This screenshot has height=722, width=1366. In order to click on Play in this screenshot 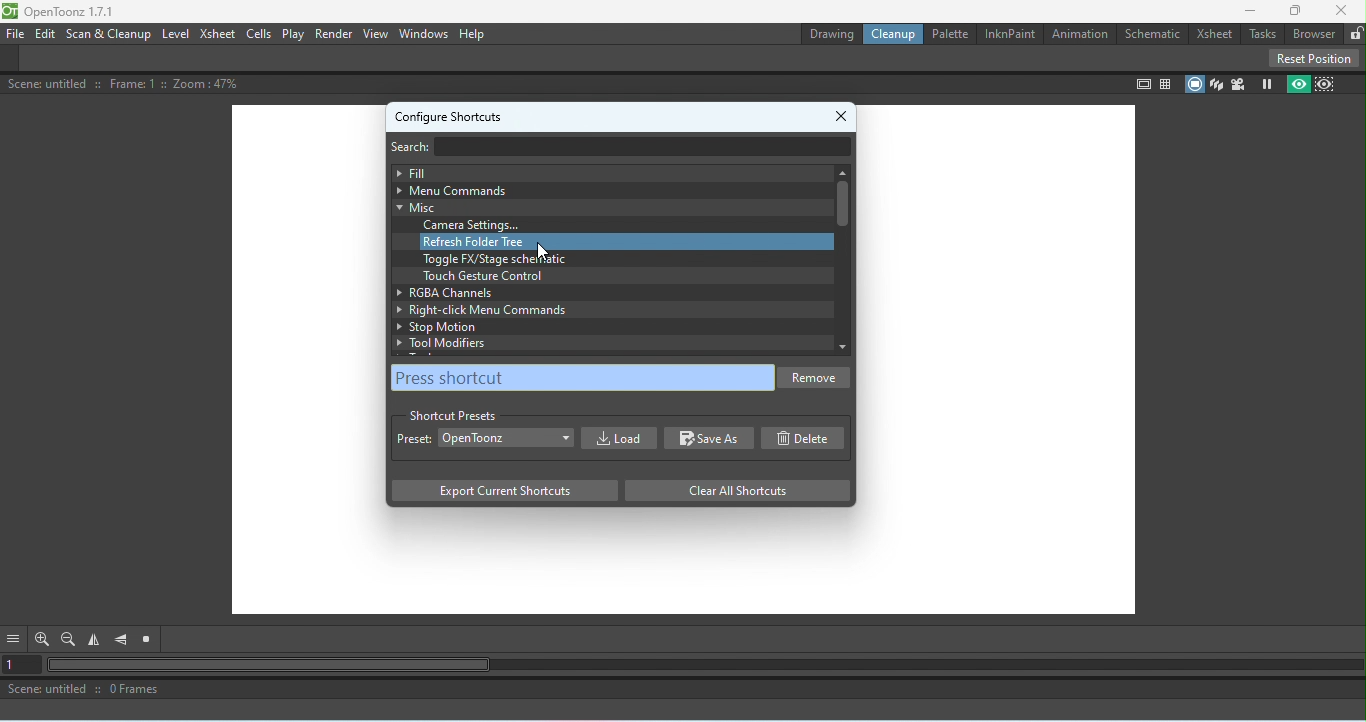, I will do `click(294, 34)`.